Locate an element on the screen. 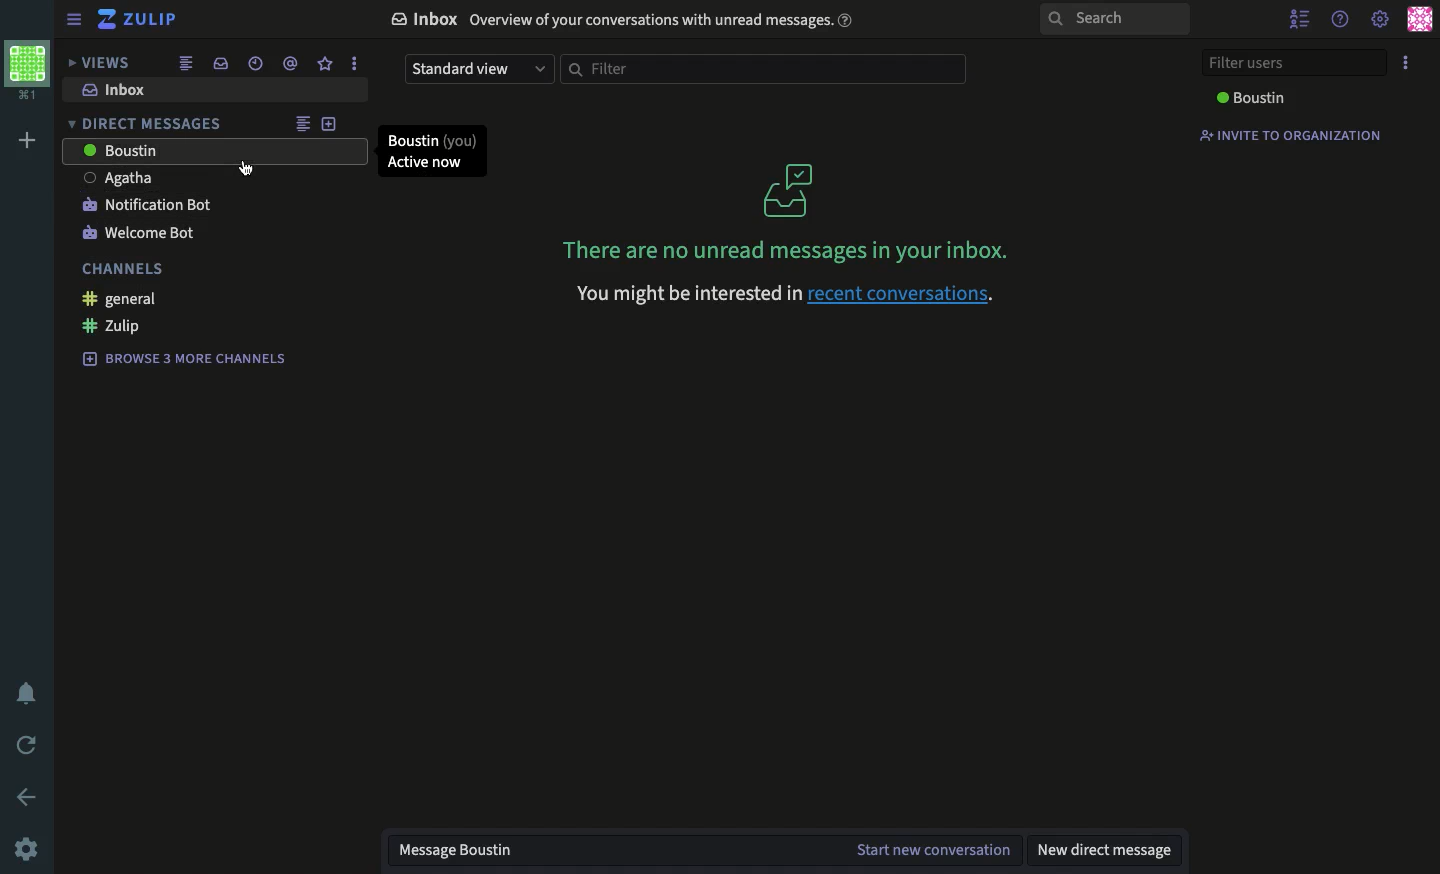  refresh is located at coordinates (28, 745).